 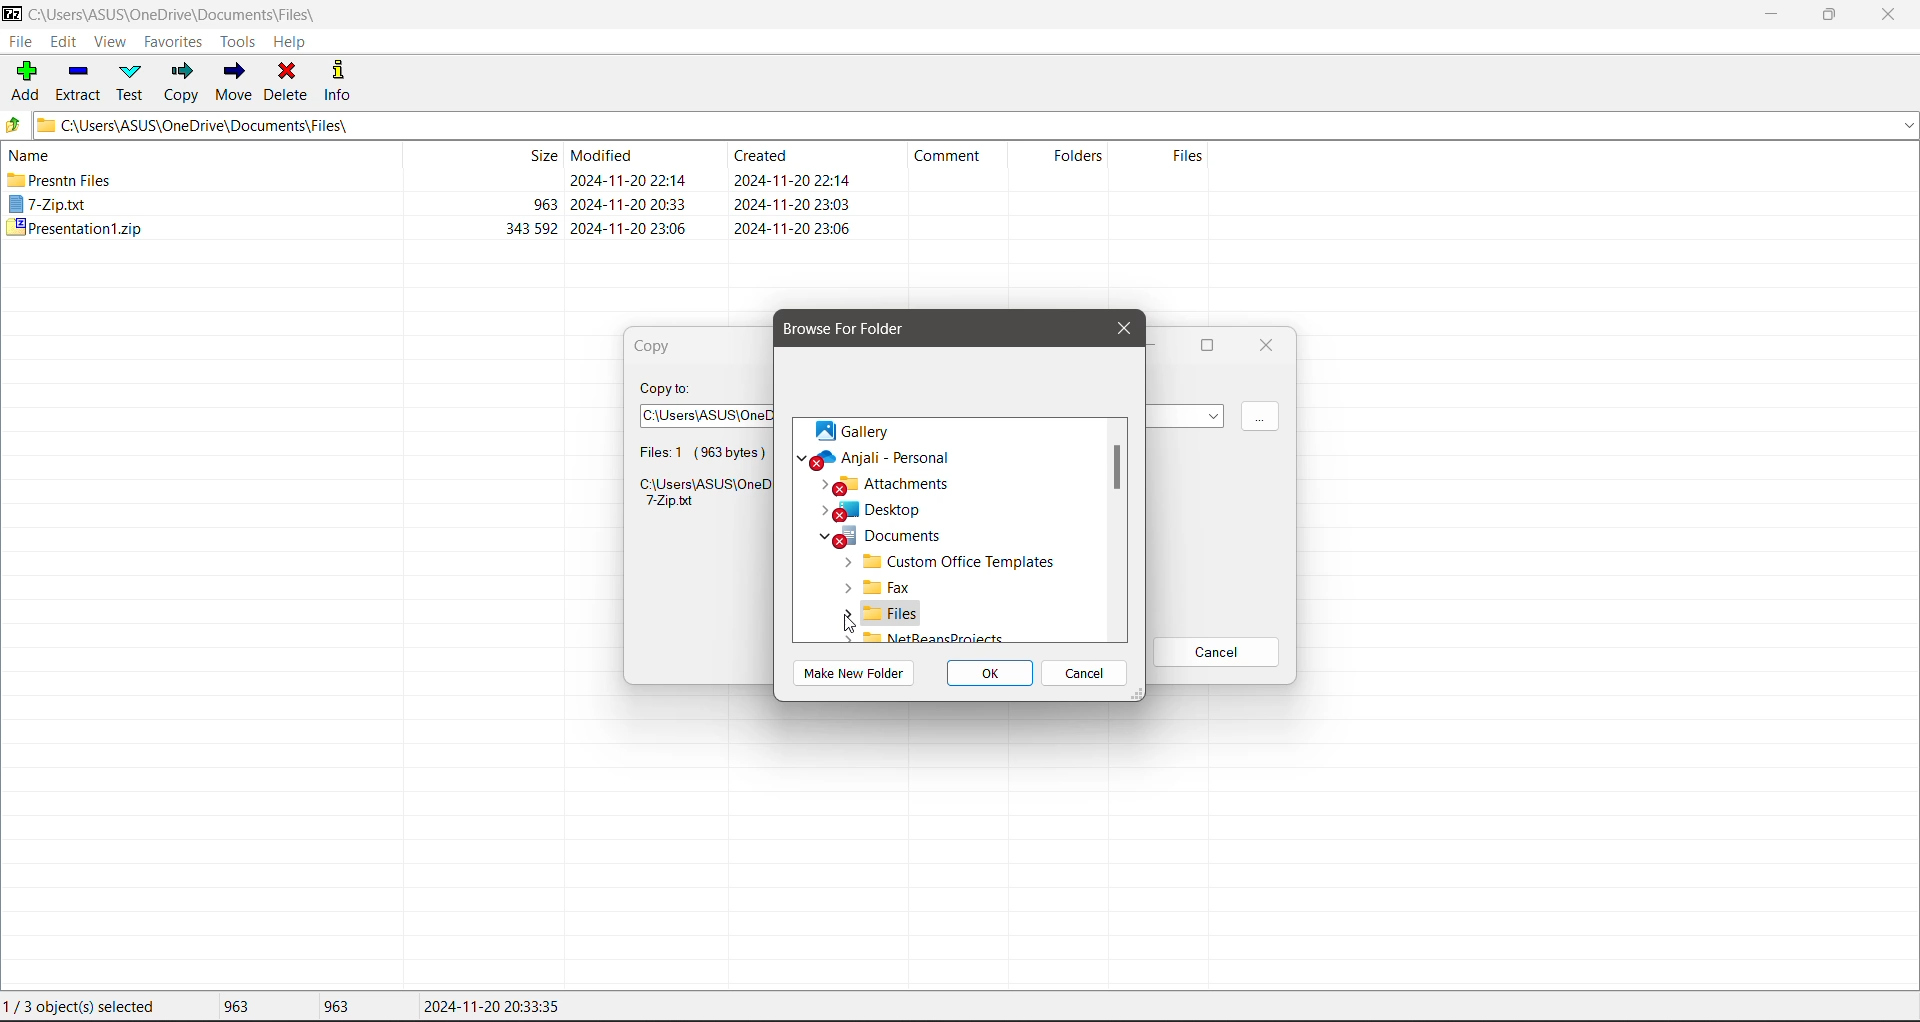 What do you see at coordinates (1831, 15) in the screenshot?
I see `Restore Down` at bounding box center [1831, 15].